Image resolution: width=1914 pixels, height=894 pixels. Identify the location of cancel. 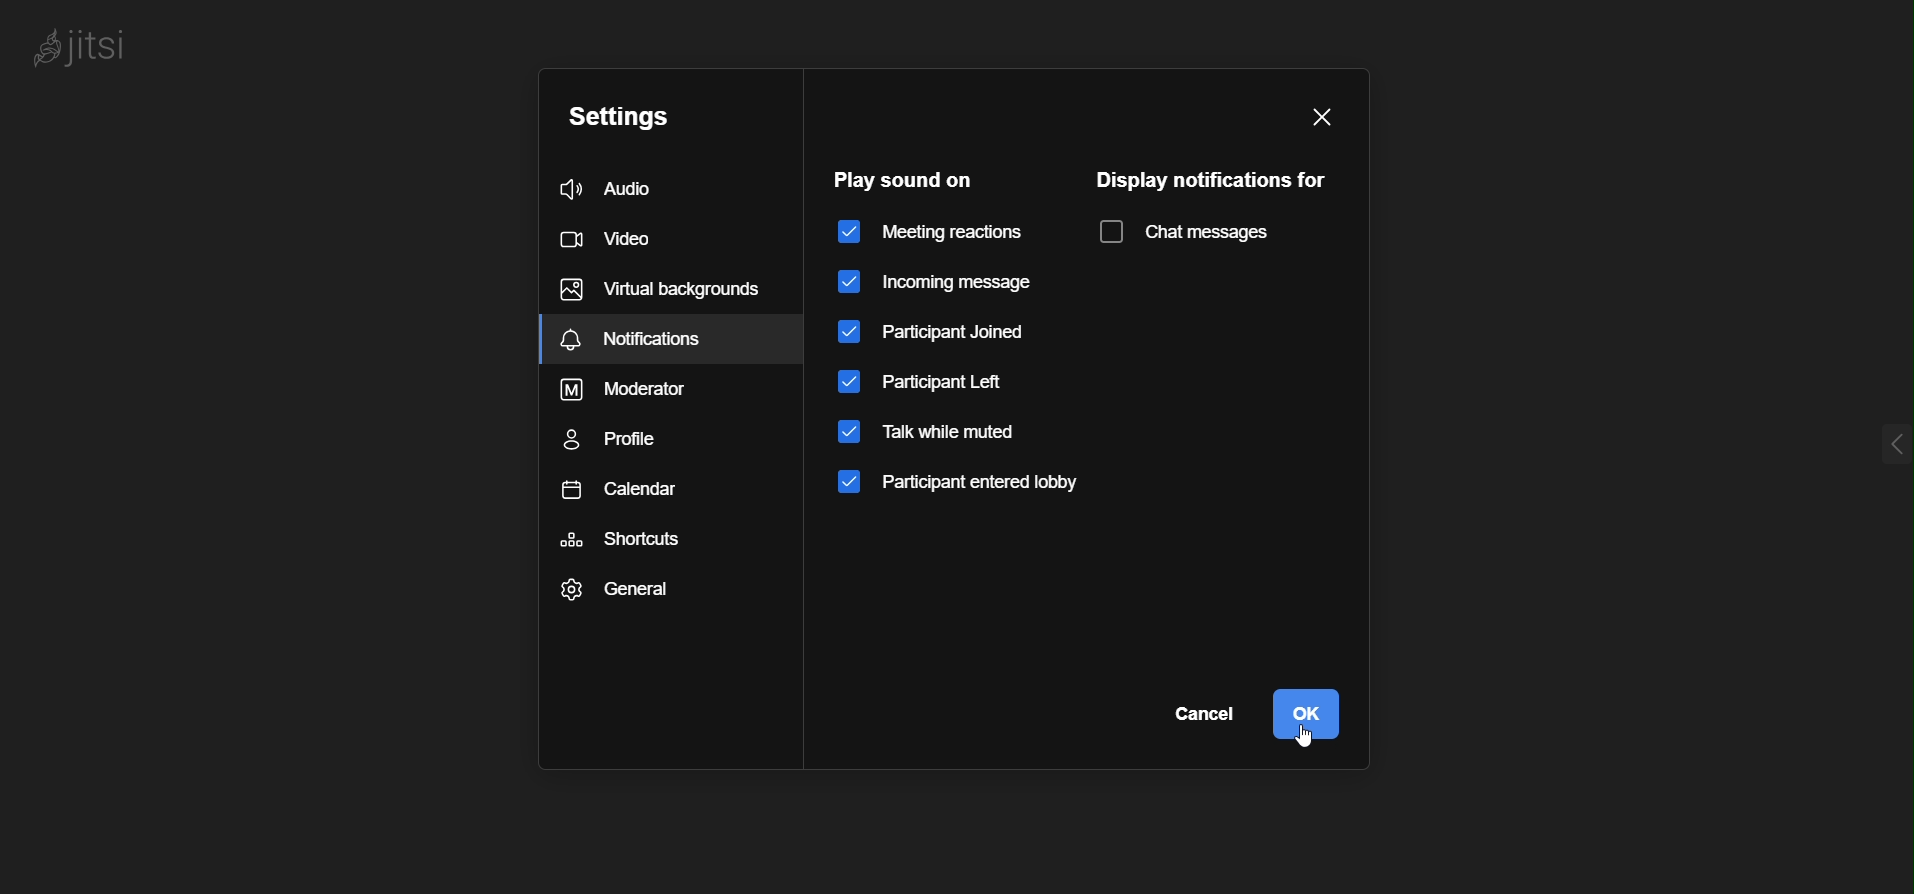
(1193, 720).